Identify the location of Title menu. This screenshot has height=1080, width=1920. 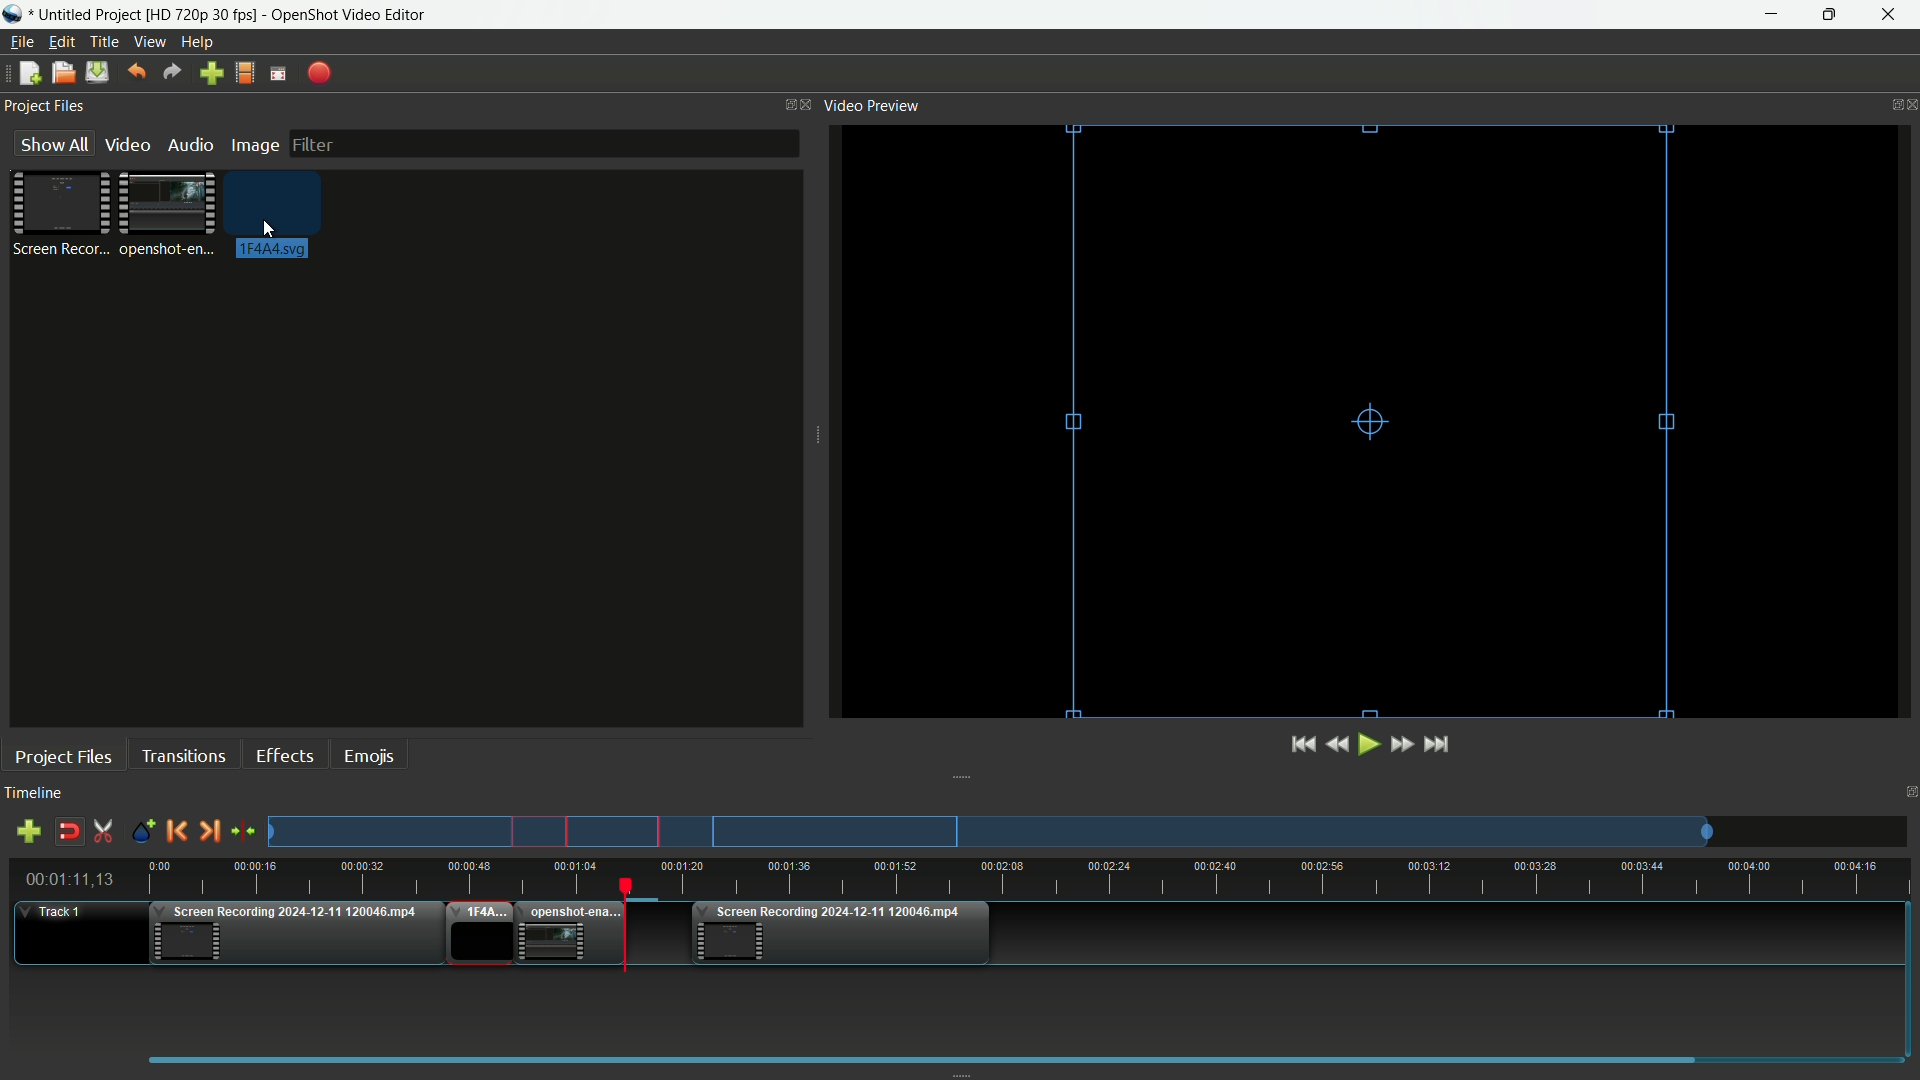
(100, 44).